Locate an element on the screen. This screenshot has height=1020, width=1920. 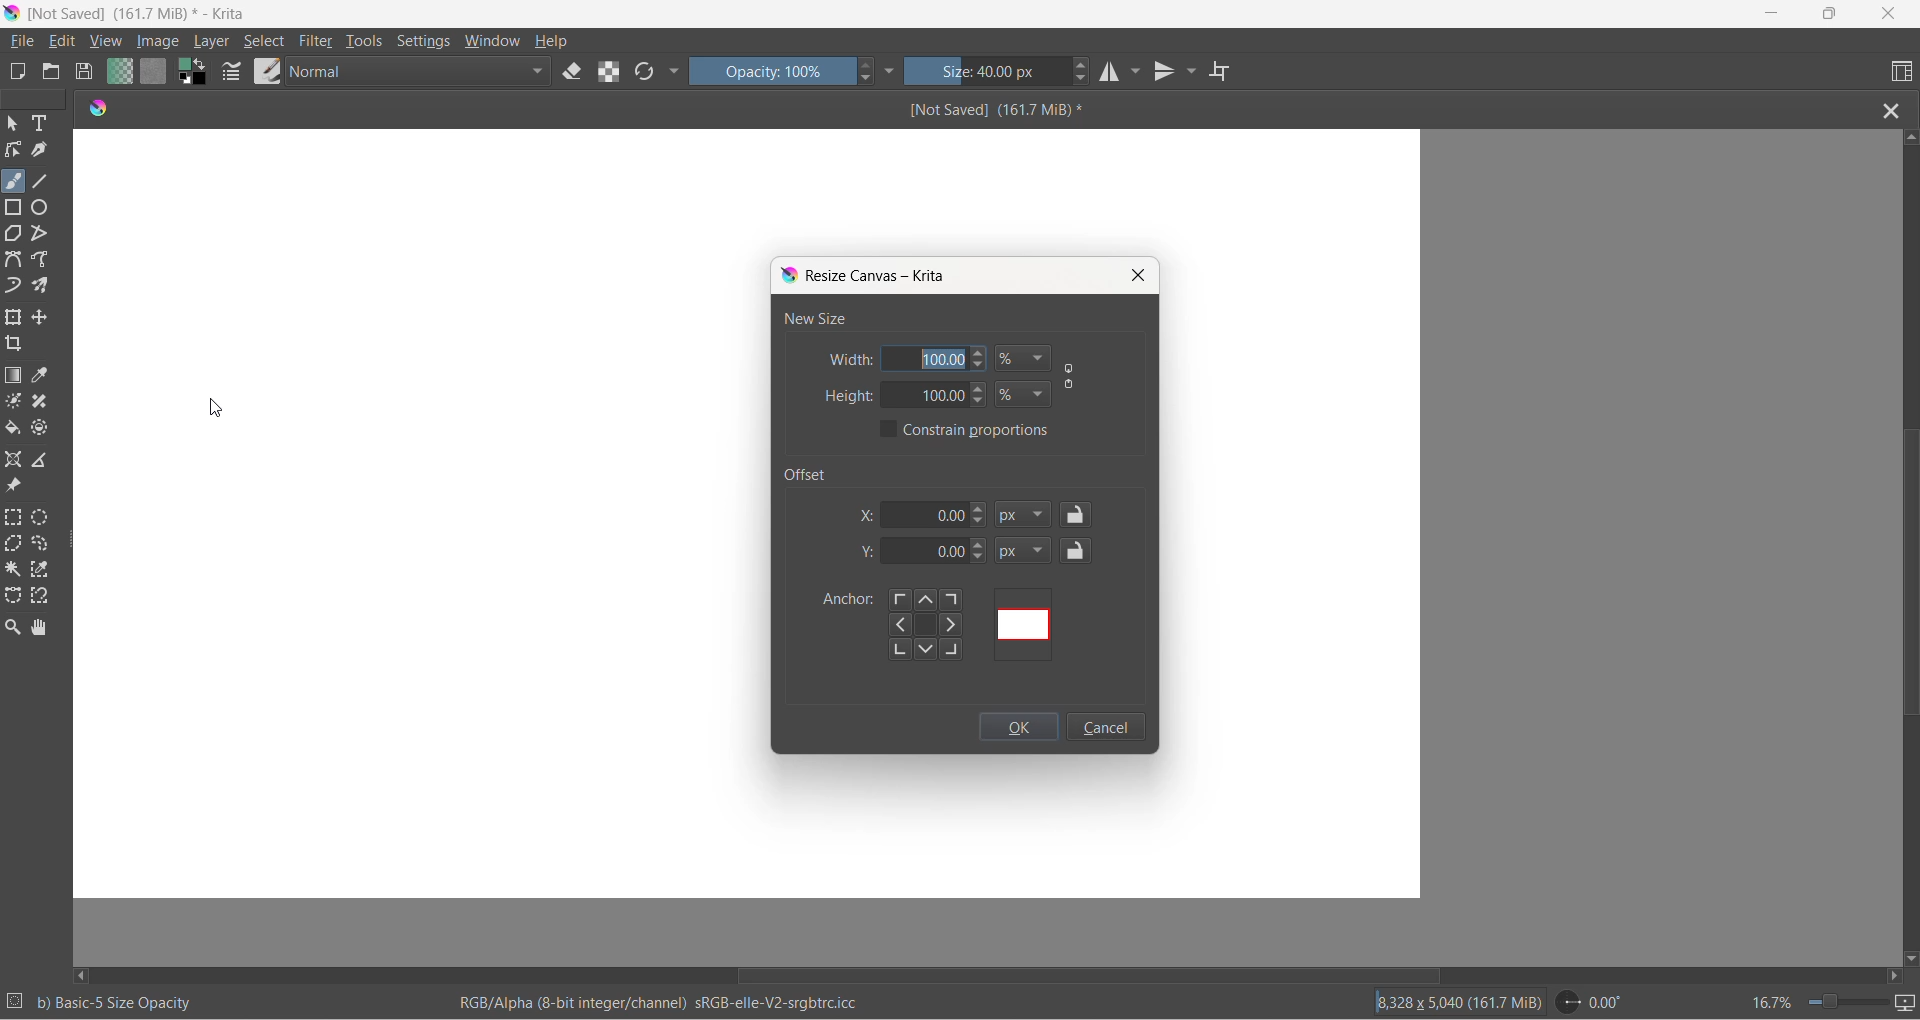
rotation is located at coordinates (1597, 1002).